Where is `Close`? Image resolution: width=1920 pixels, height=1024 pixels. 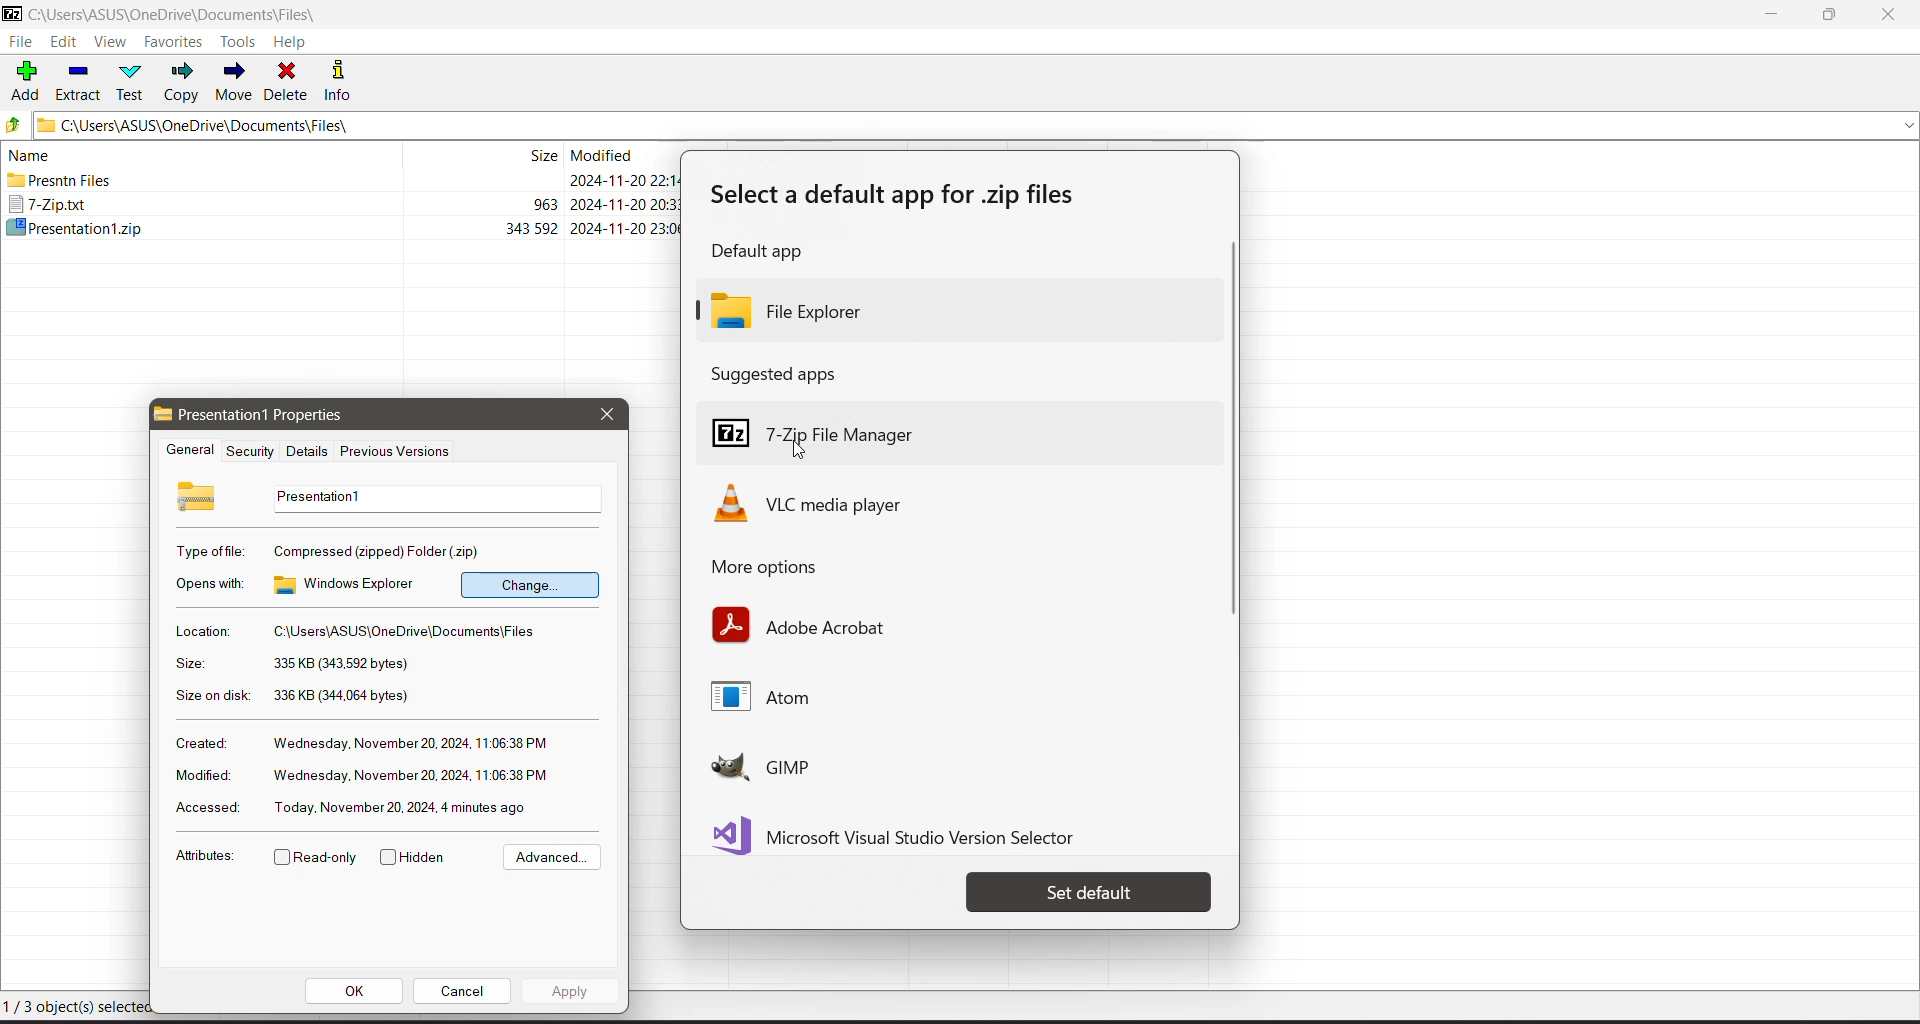 Close is located at coordinates (606, 414).